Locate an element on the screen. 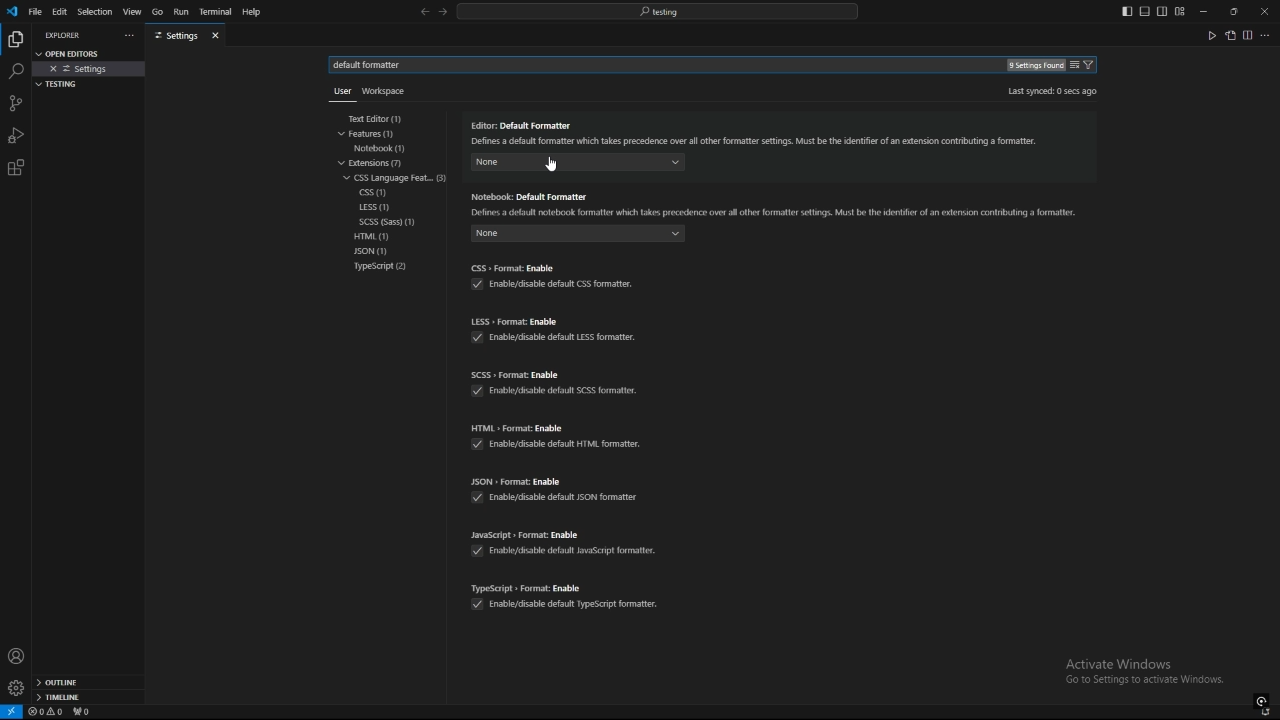  enable /disable default json formatter is located at coordinates (554, 496).